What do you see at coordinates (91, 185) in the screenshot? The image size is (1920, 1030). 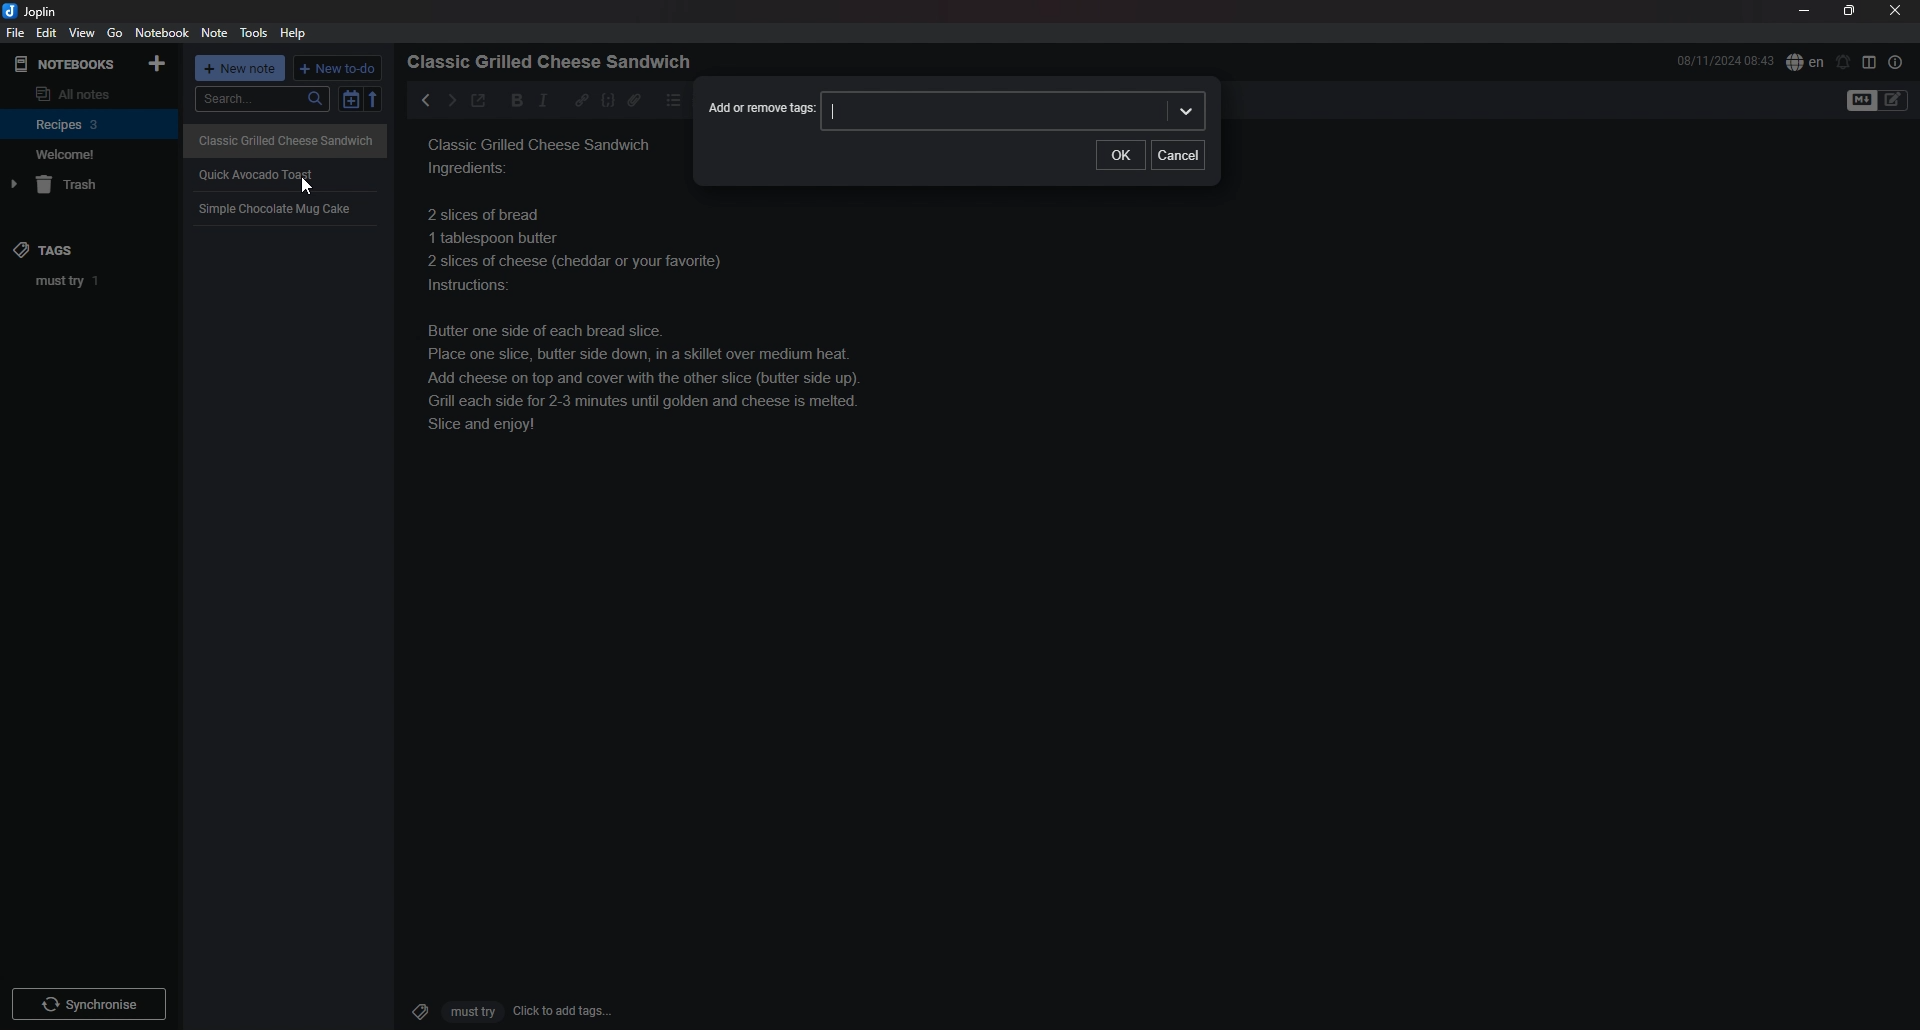 I see `trash` at bounding box center [91, 185].